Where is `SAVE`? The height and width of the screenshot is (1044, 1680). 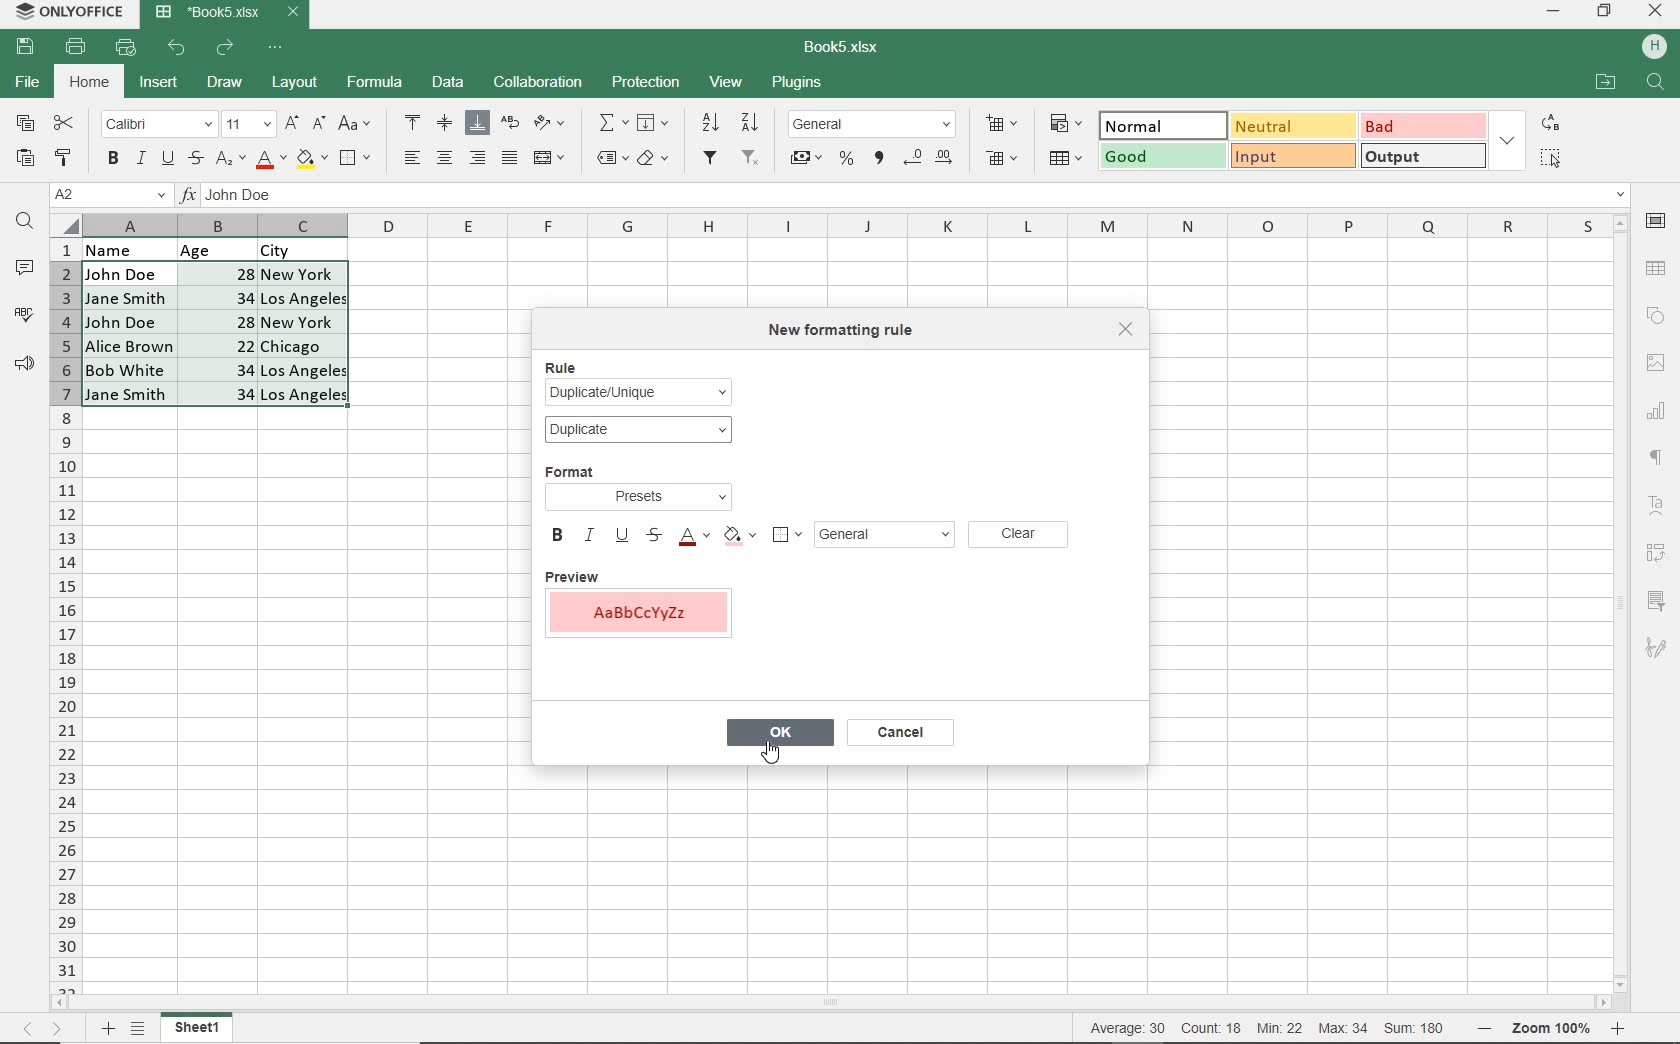
SAVE is located at coordinates (28, 45).